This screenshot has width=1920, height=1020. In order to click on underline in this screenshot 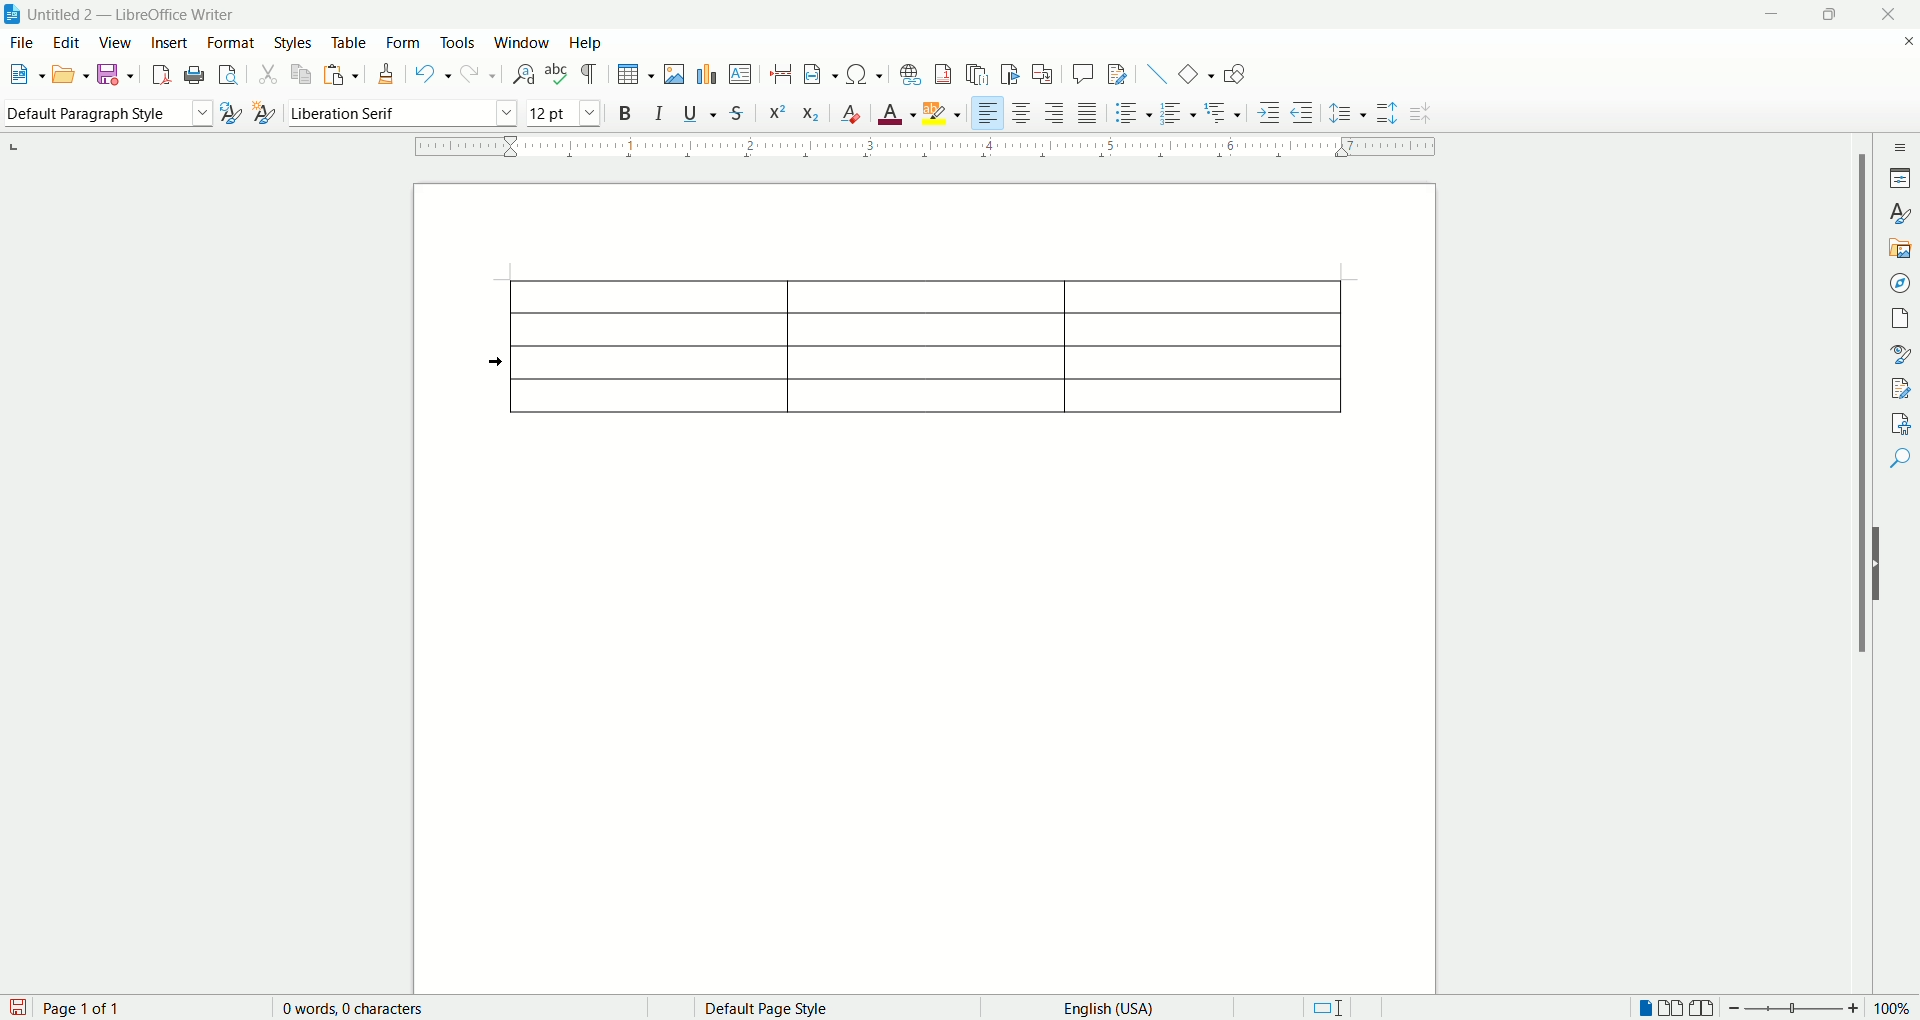, I will do `click(695, 114)`.